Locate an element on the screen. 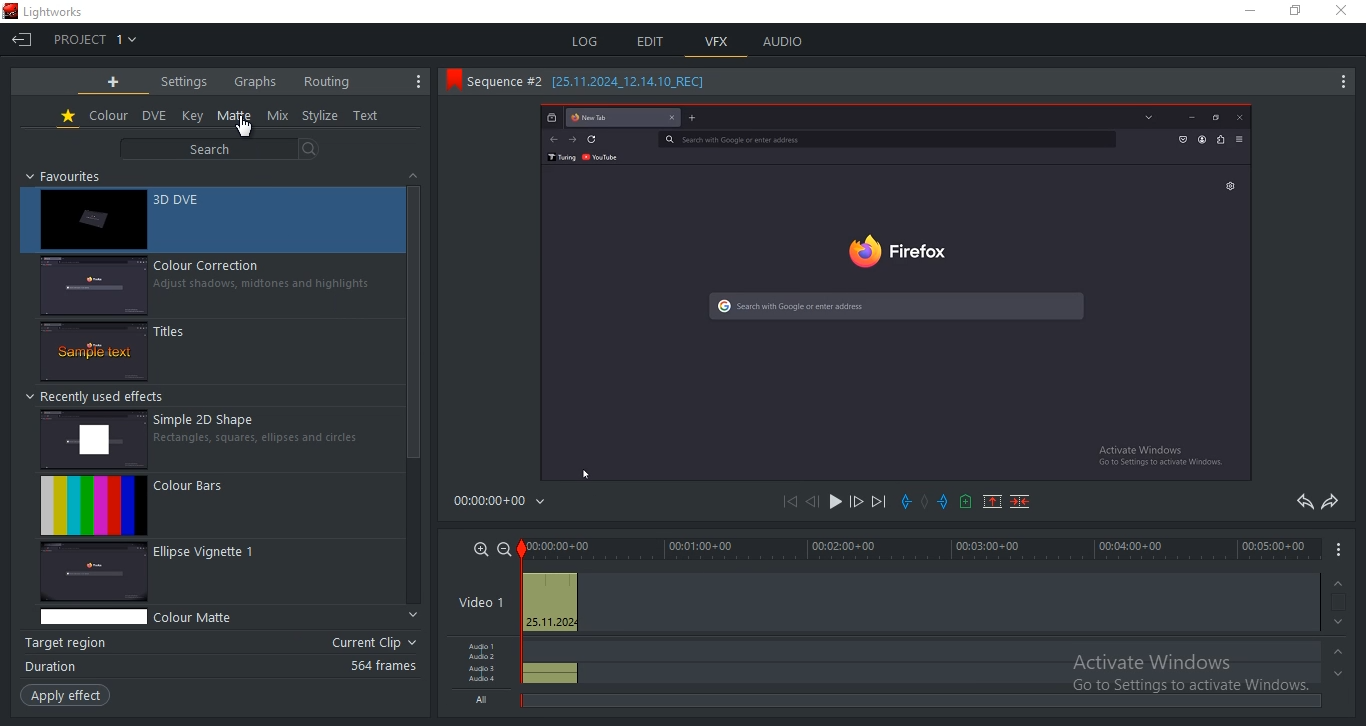 The image size is (1366, 726). settings is located at coordinates (184, 81).